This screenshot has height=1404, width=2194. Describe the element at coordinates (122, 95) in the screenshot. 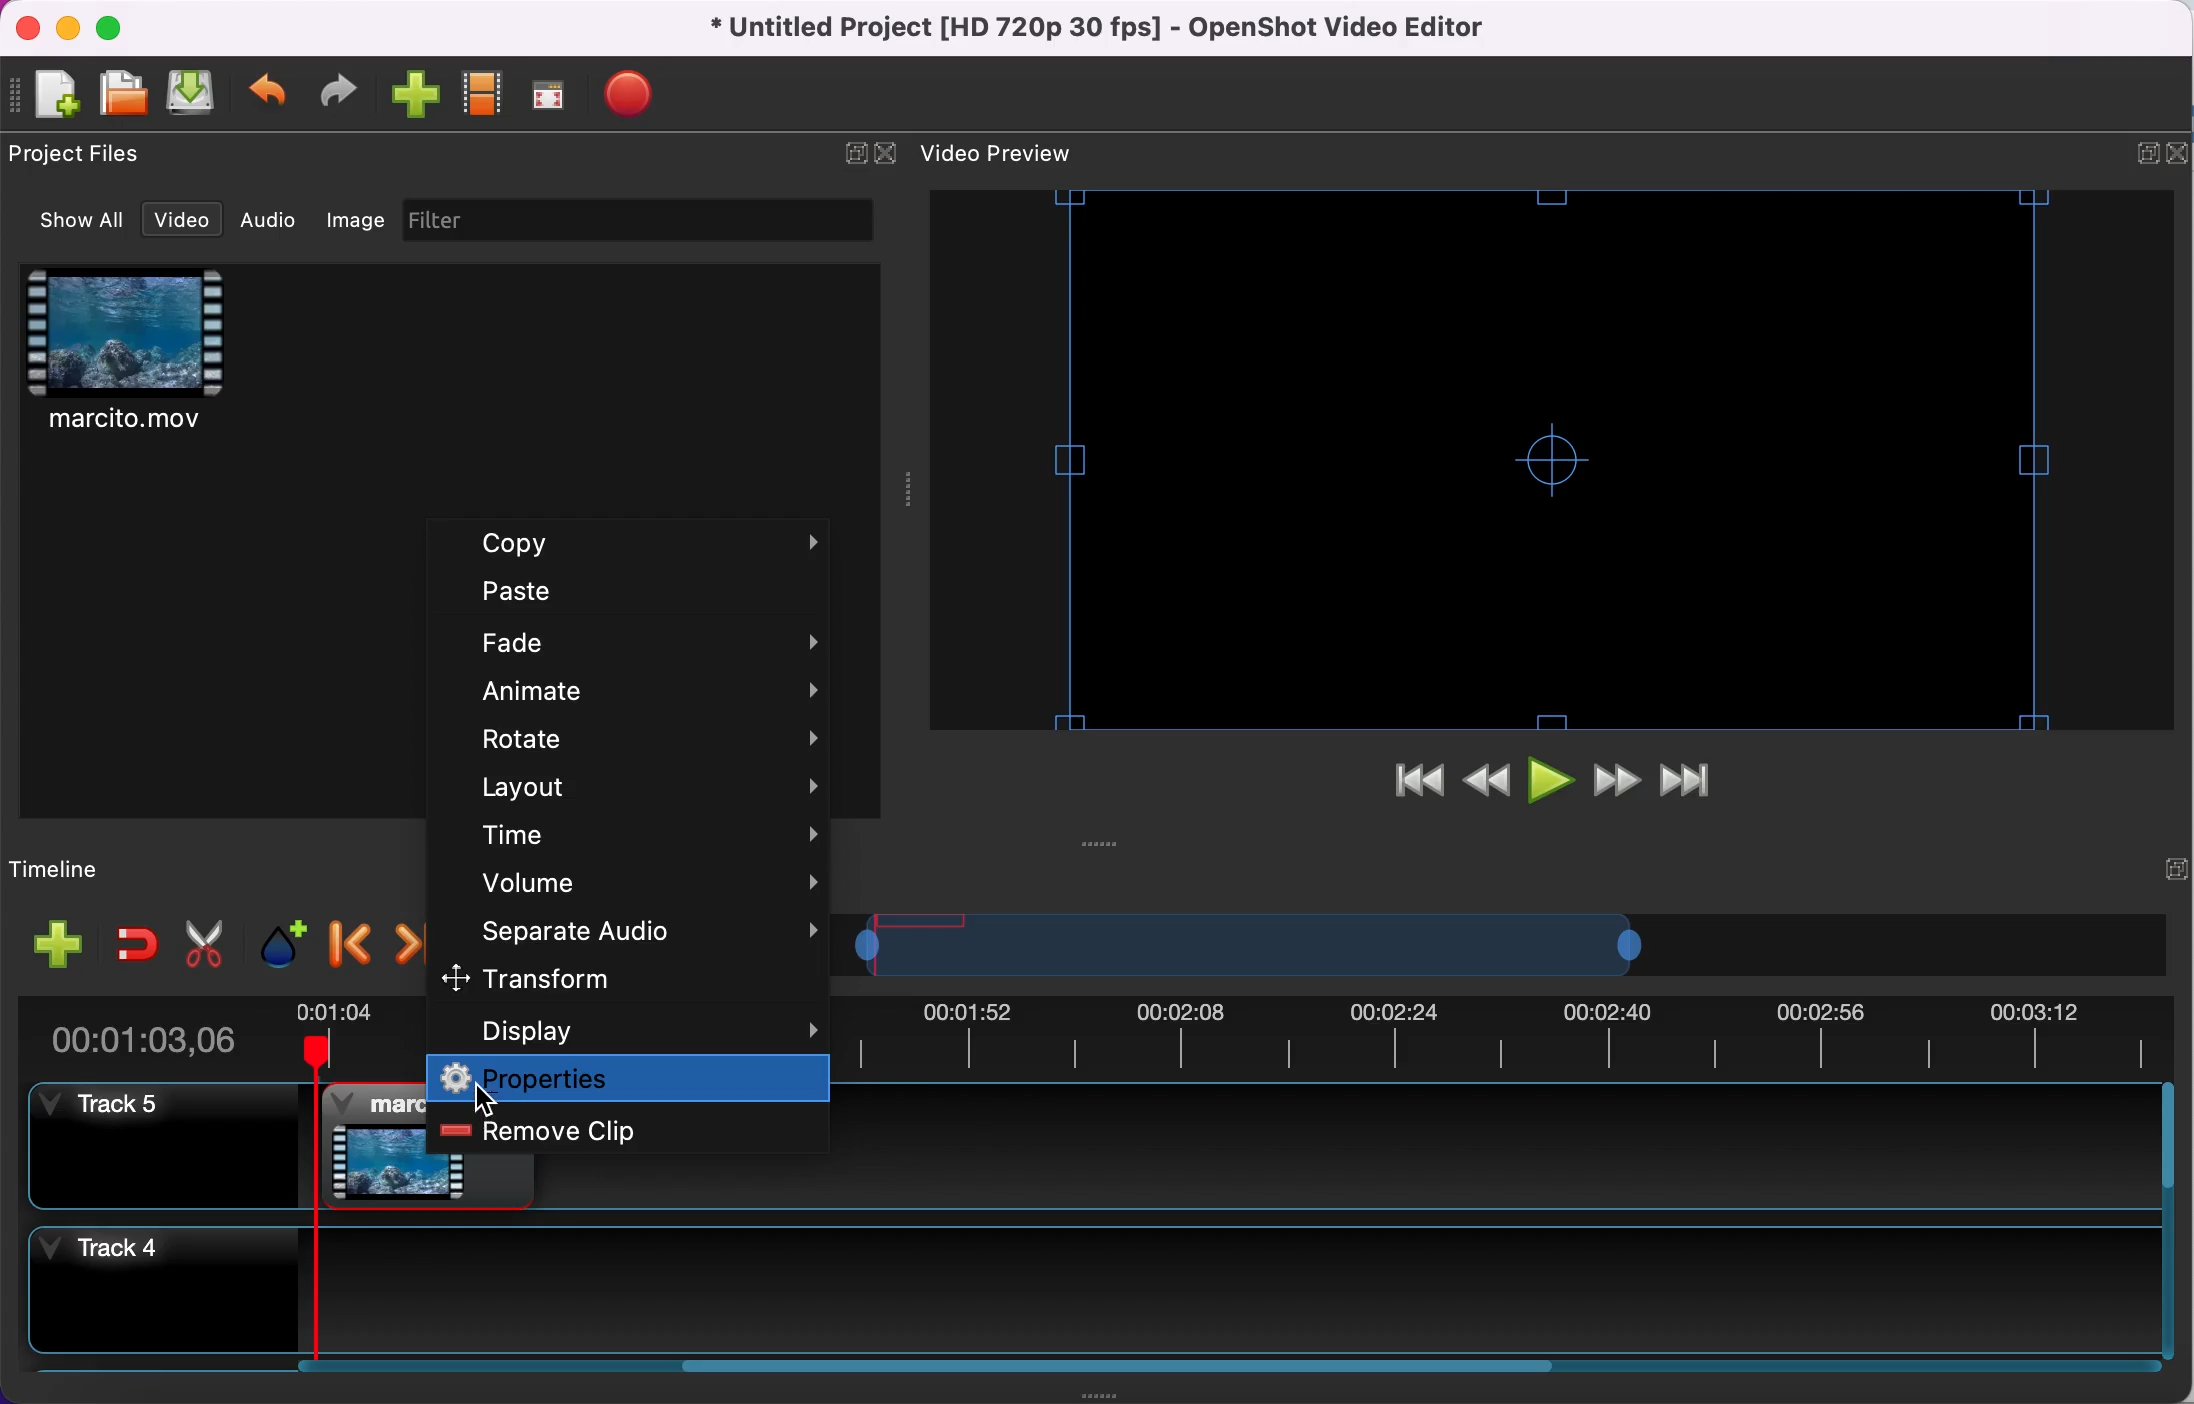

I see `open file` at that location.